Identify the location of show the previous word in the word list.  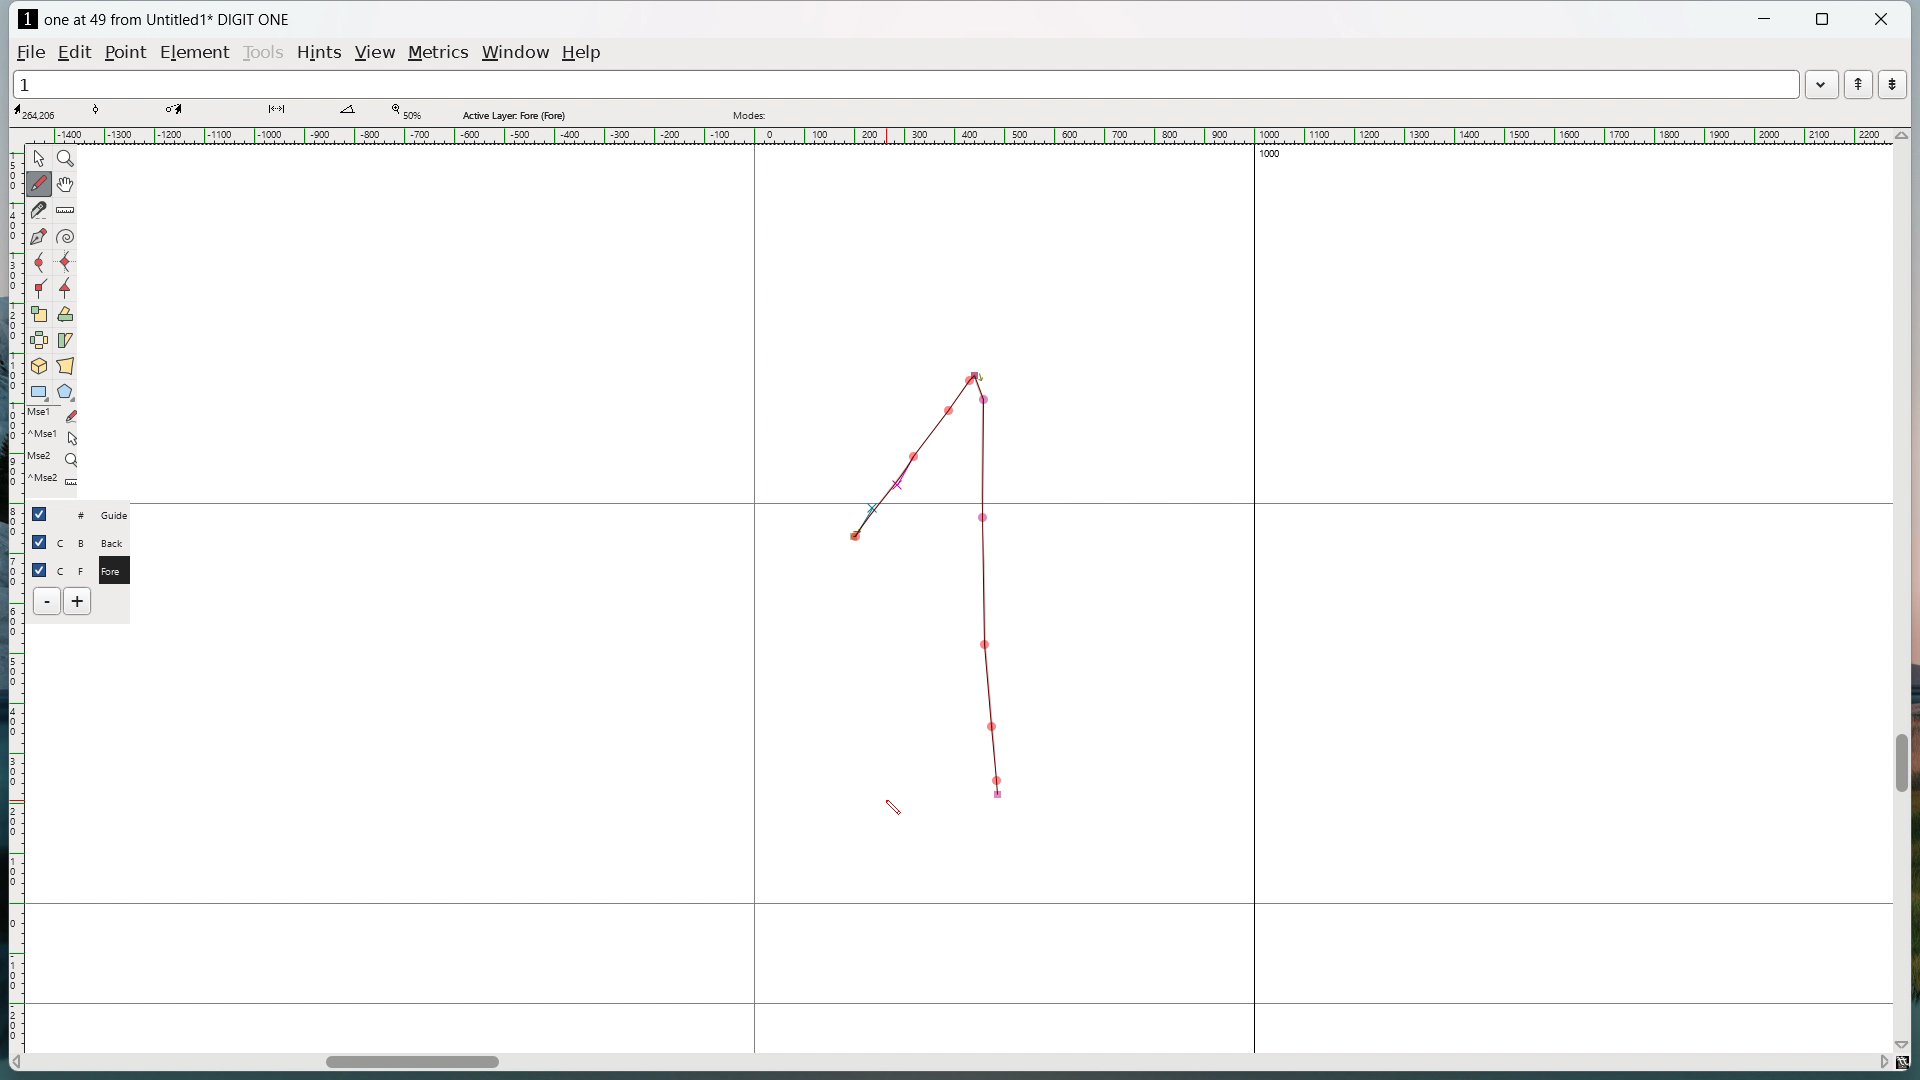
(1858, 84).